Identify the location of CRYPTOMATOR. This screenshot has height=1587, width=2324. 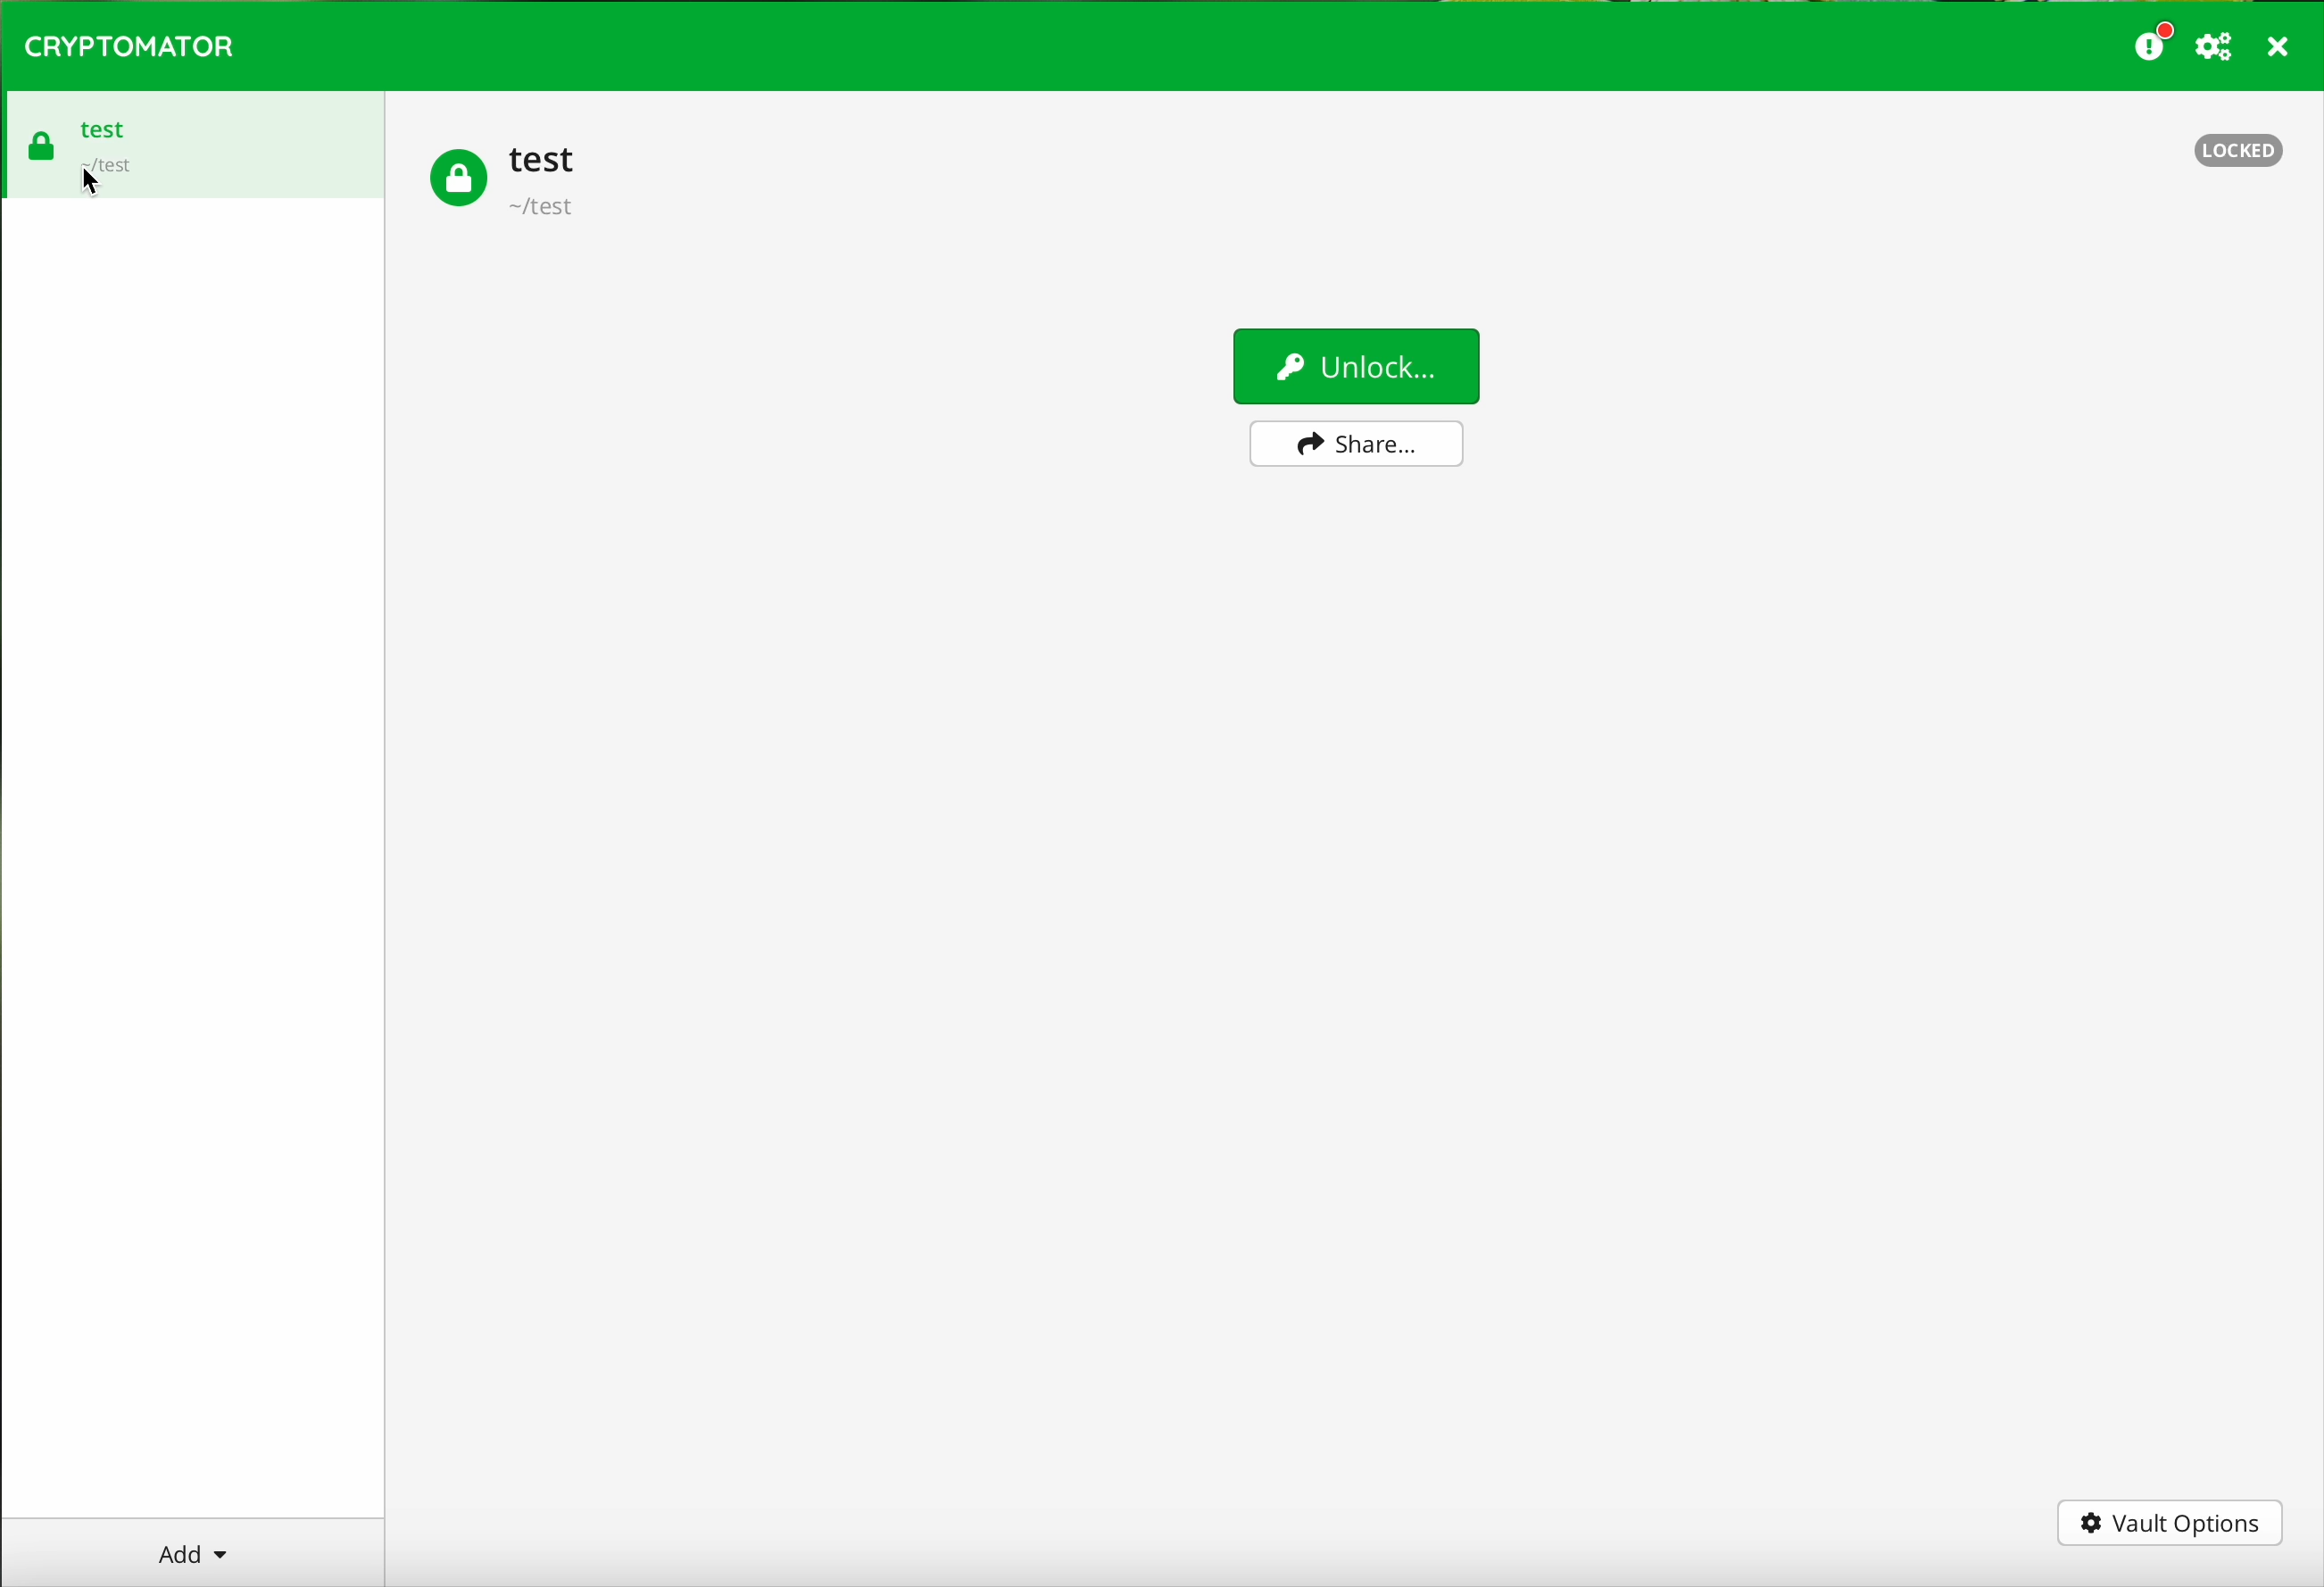
(129, 43).